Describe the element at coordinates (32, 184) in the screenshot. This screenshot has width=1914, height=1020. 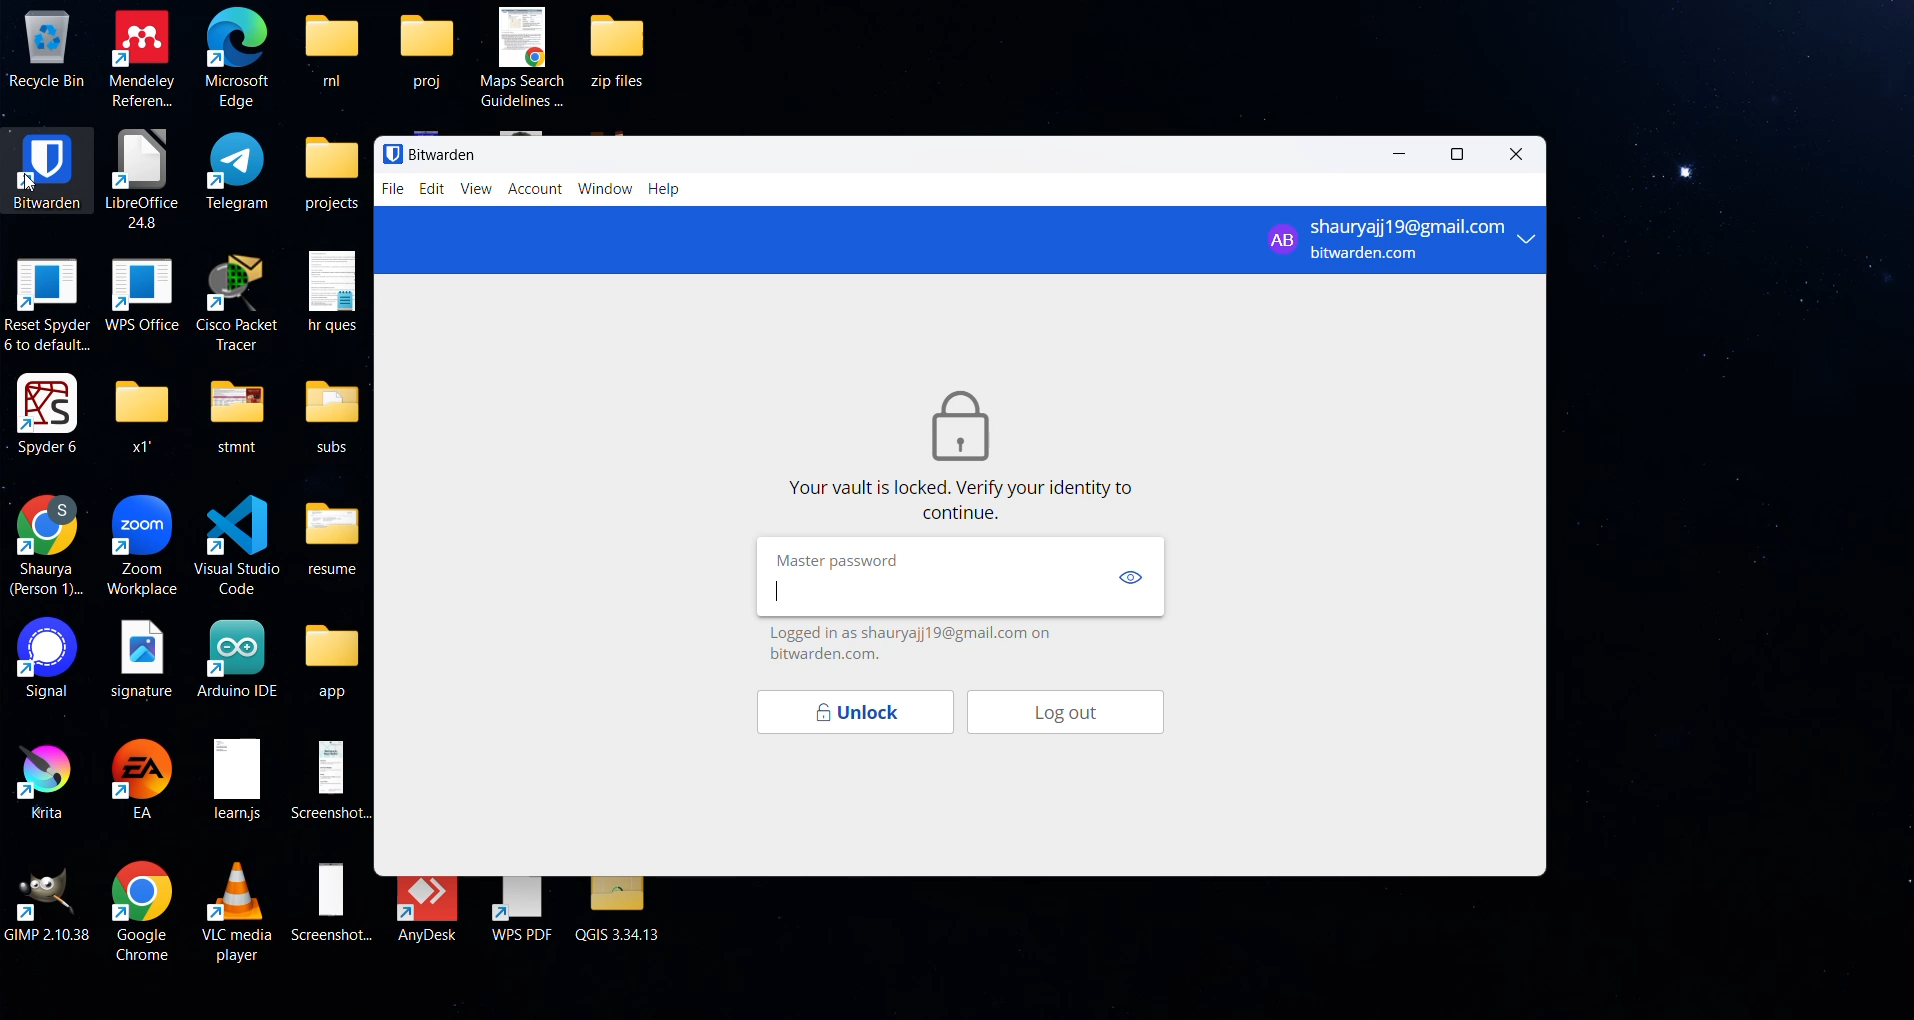
I see `CURSOR` at that location.